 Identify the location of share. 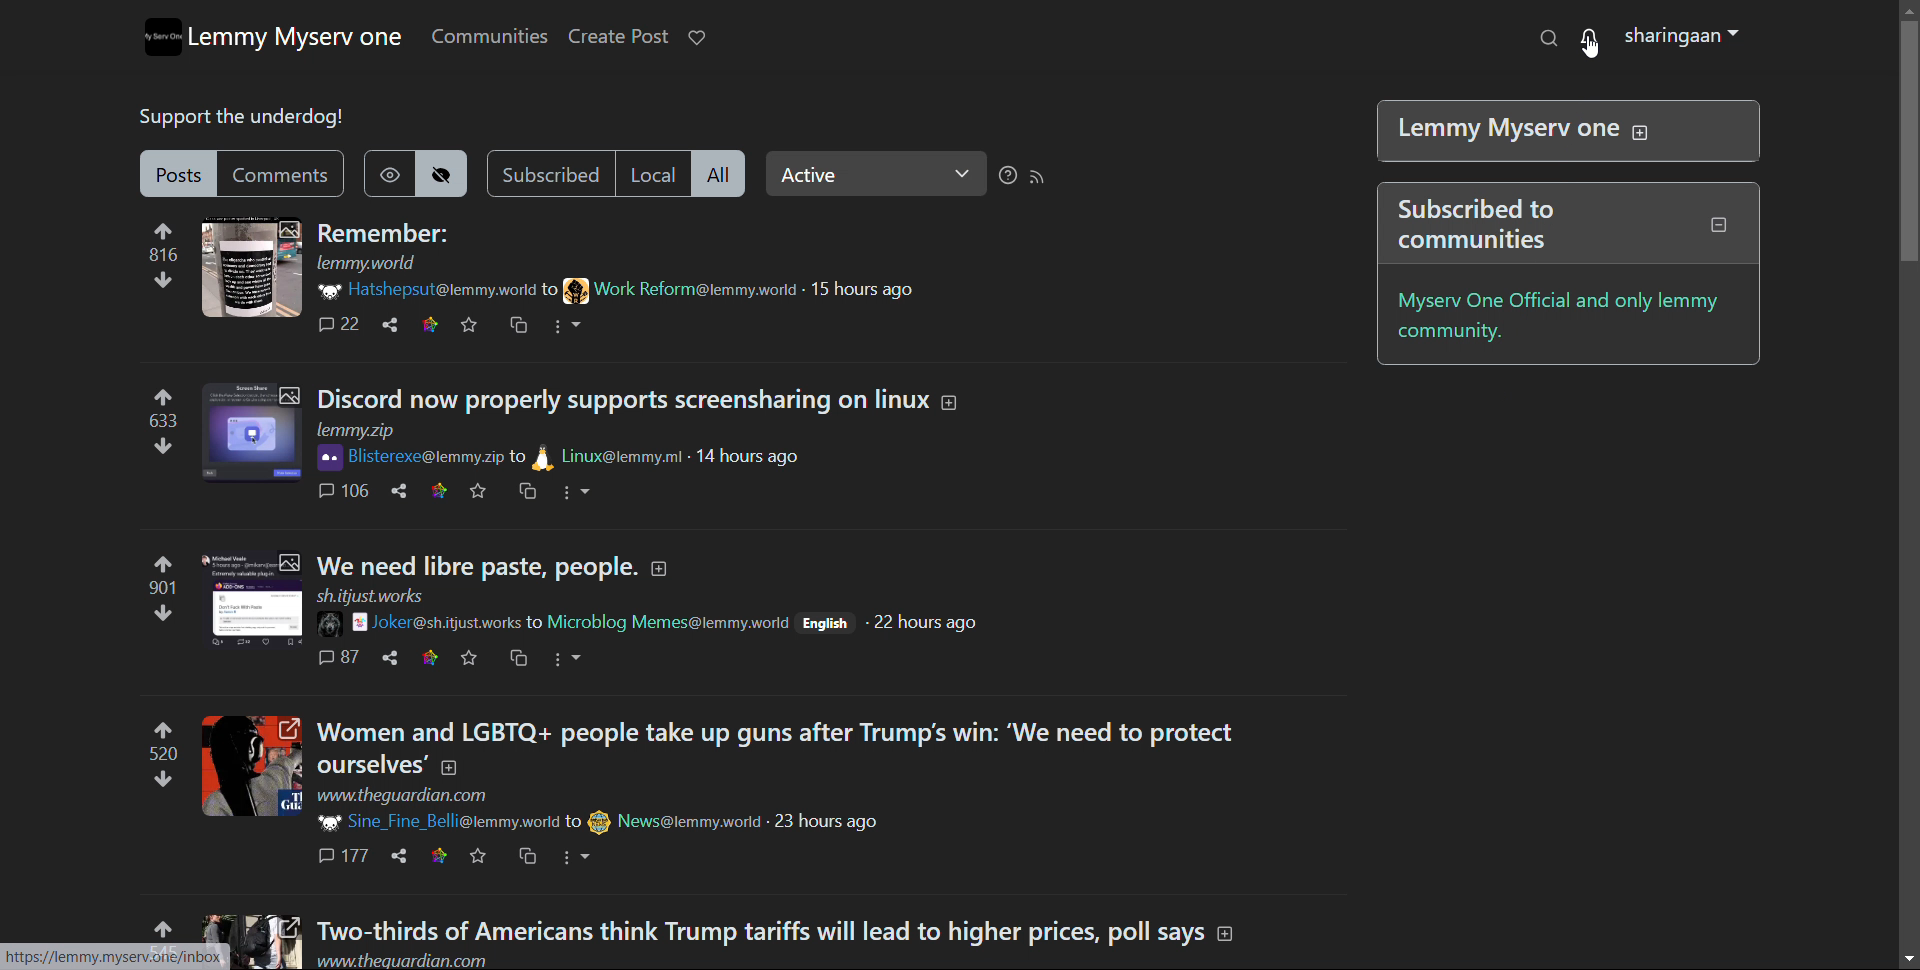
(390, 325).